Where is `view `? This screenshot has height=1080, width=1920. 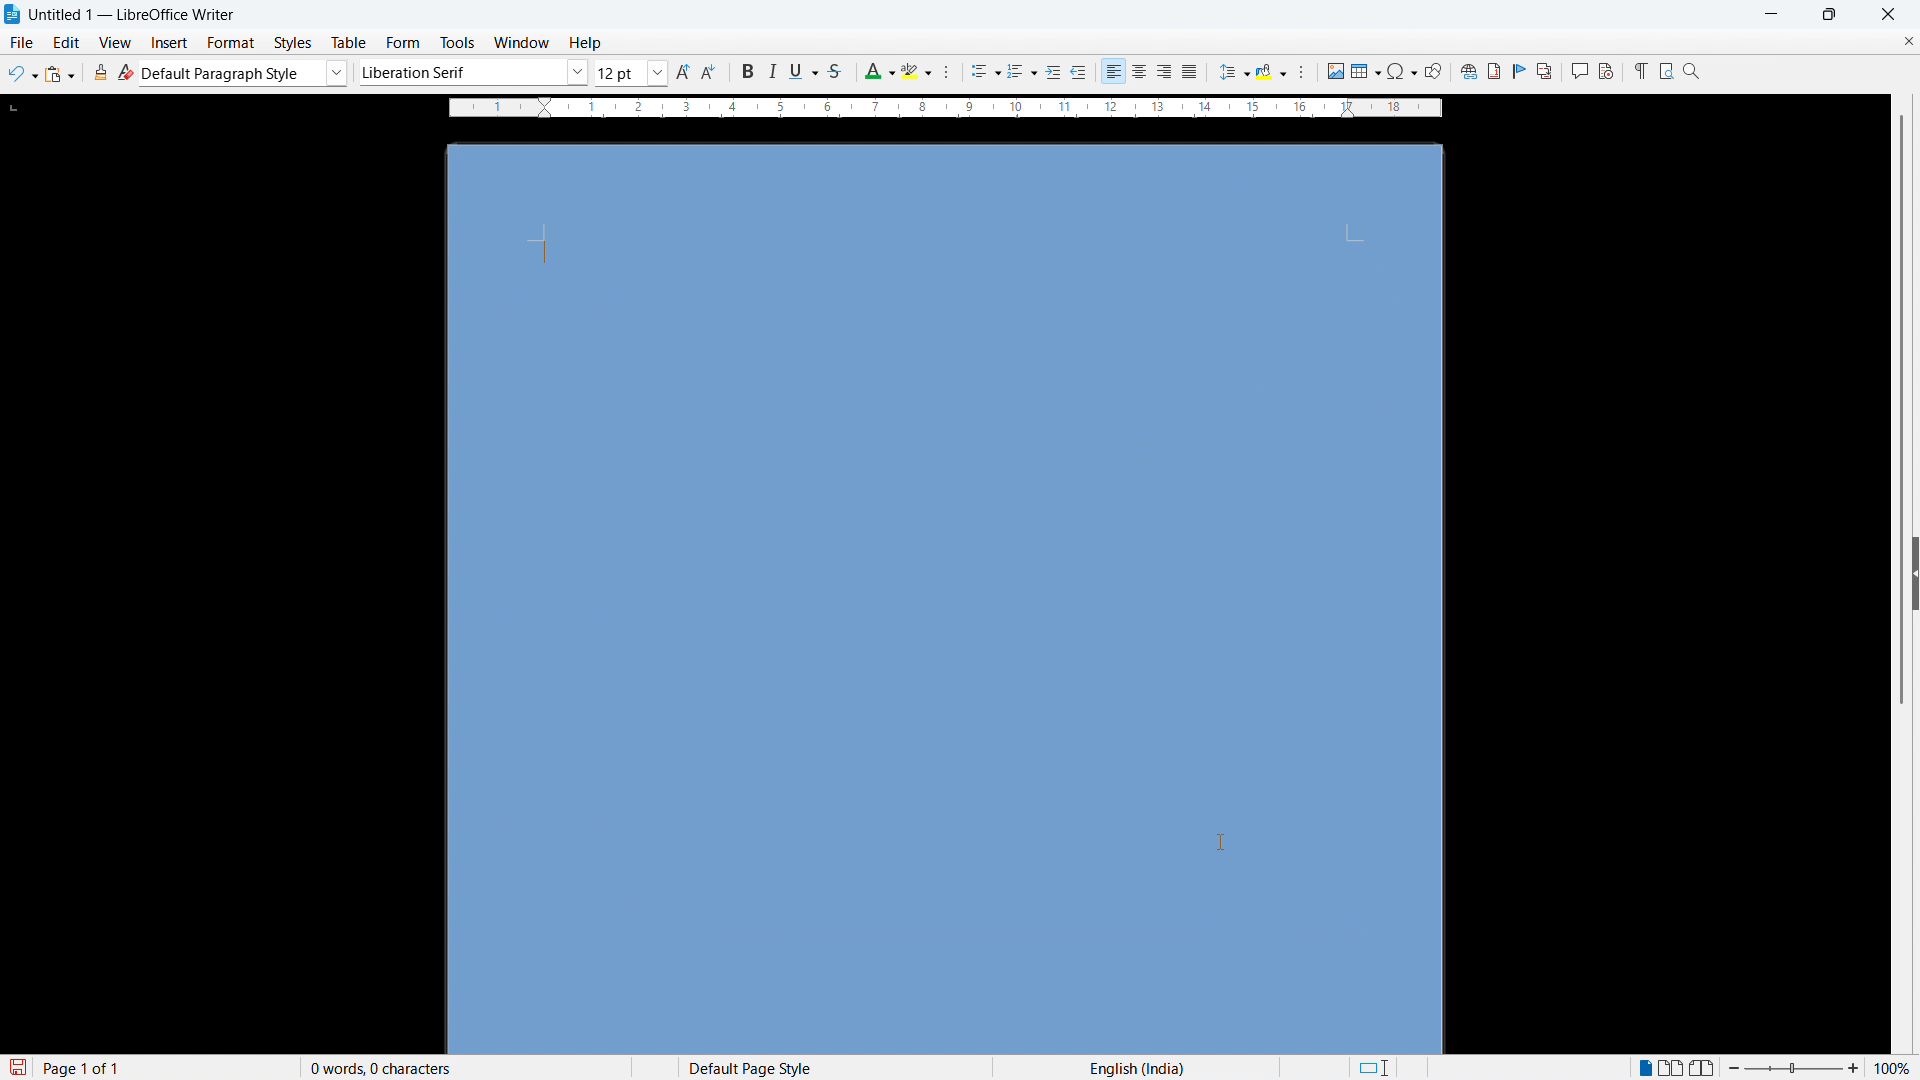
view  is located at coordinates (116, 43).